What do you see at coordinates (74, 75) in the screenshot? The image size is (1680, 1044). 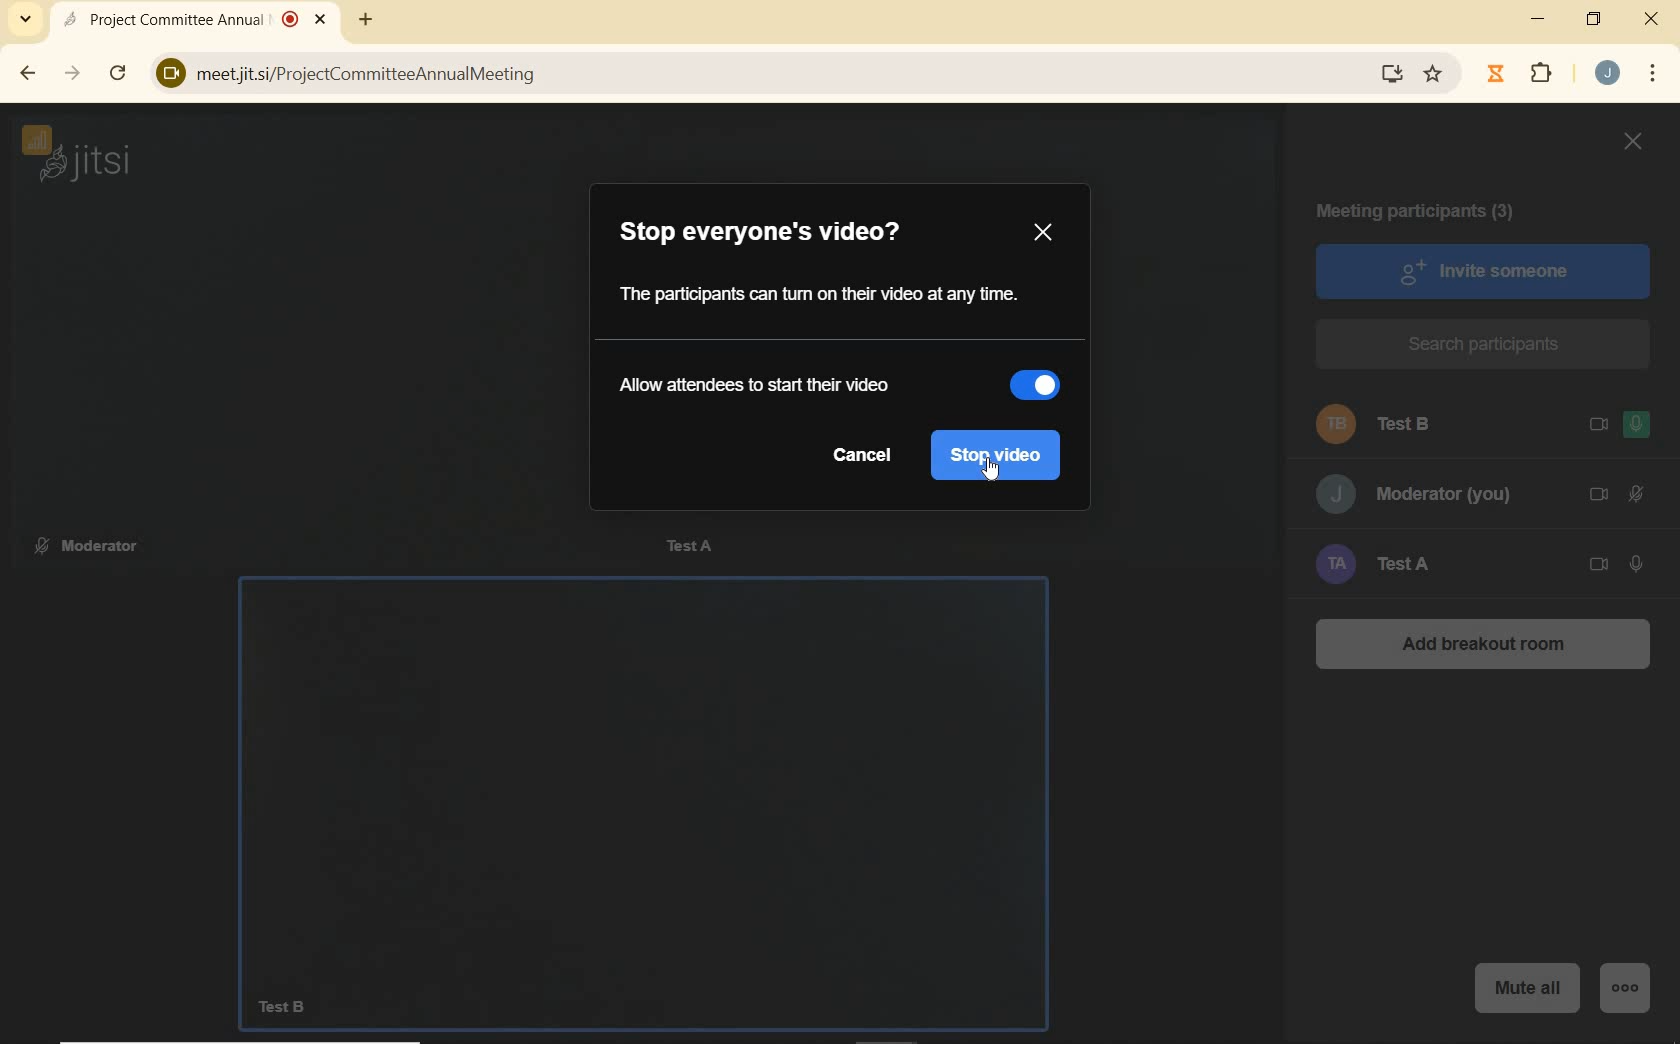 I see `FORWARD` at bounding box center [74, 75].